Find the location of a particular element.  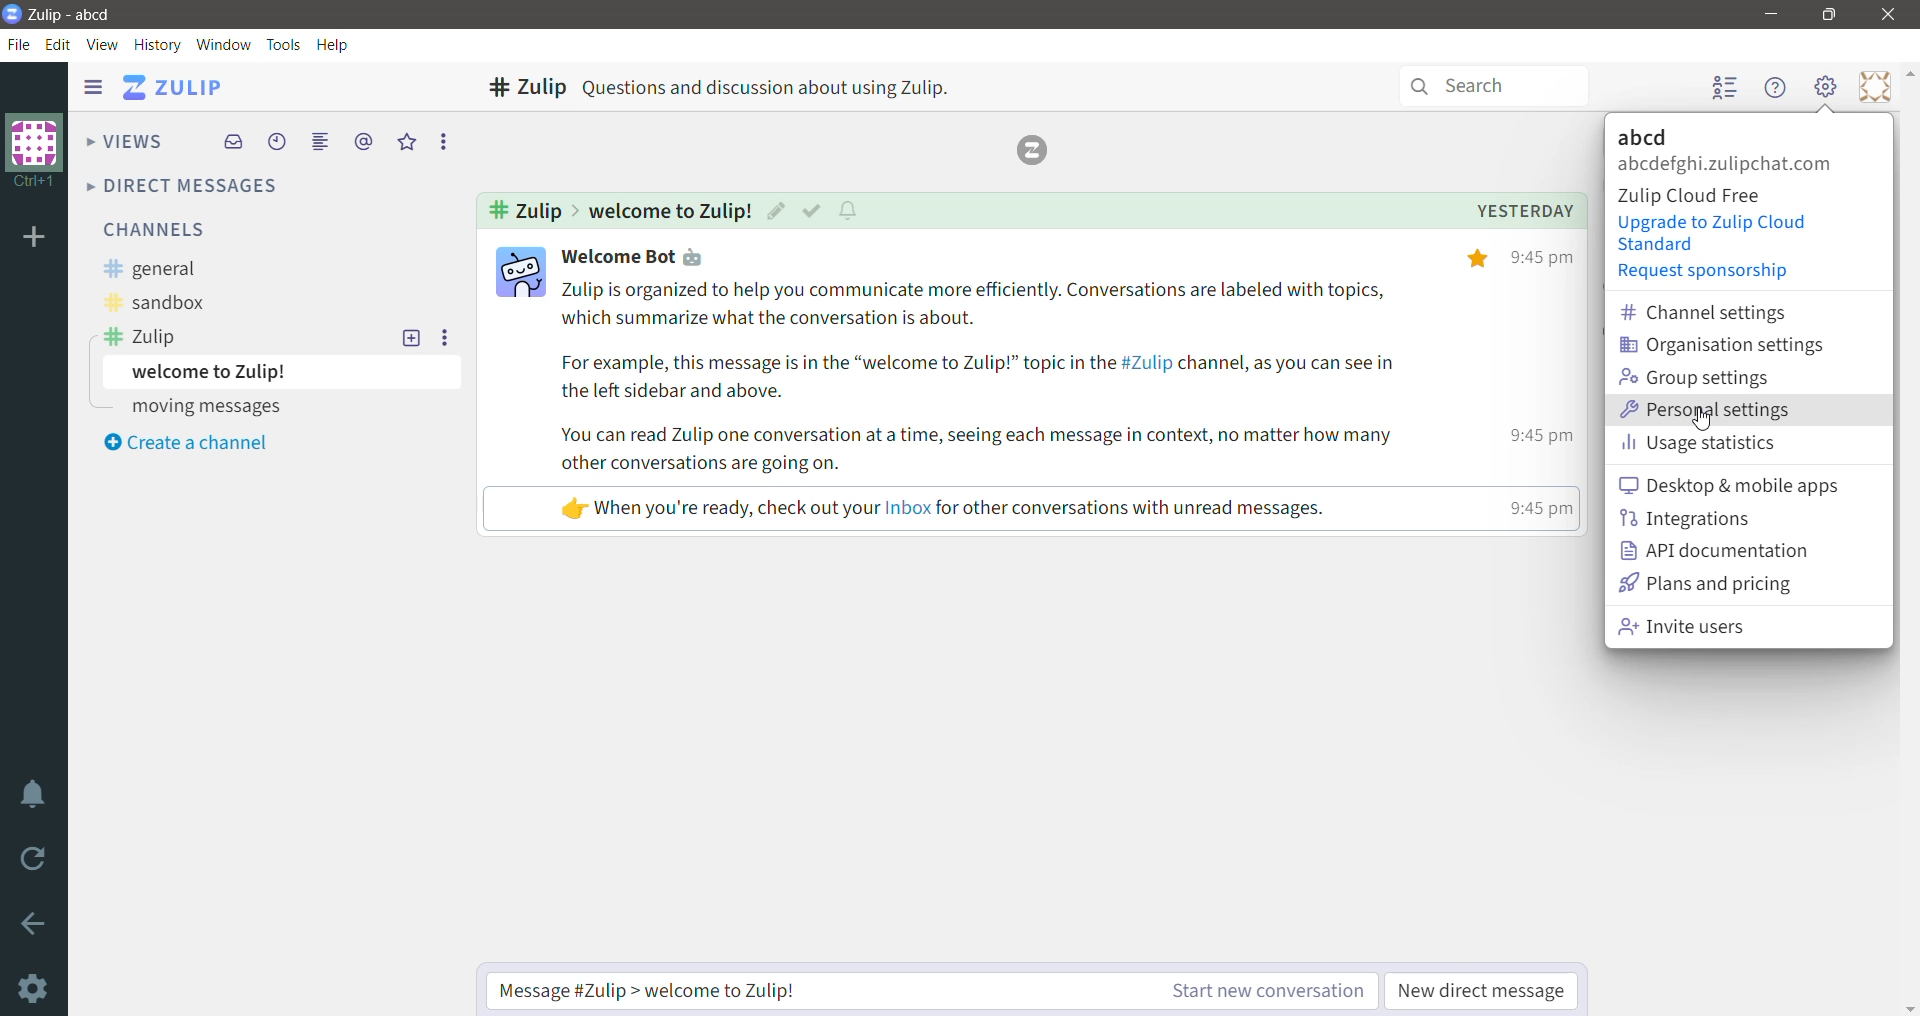

Application is located at coordinates (176, 89).